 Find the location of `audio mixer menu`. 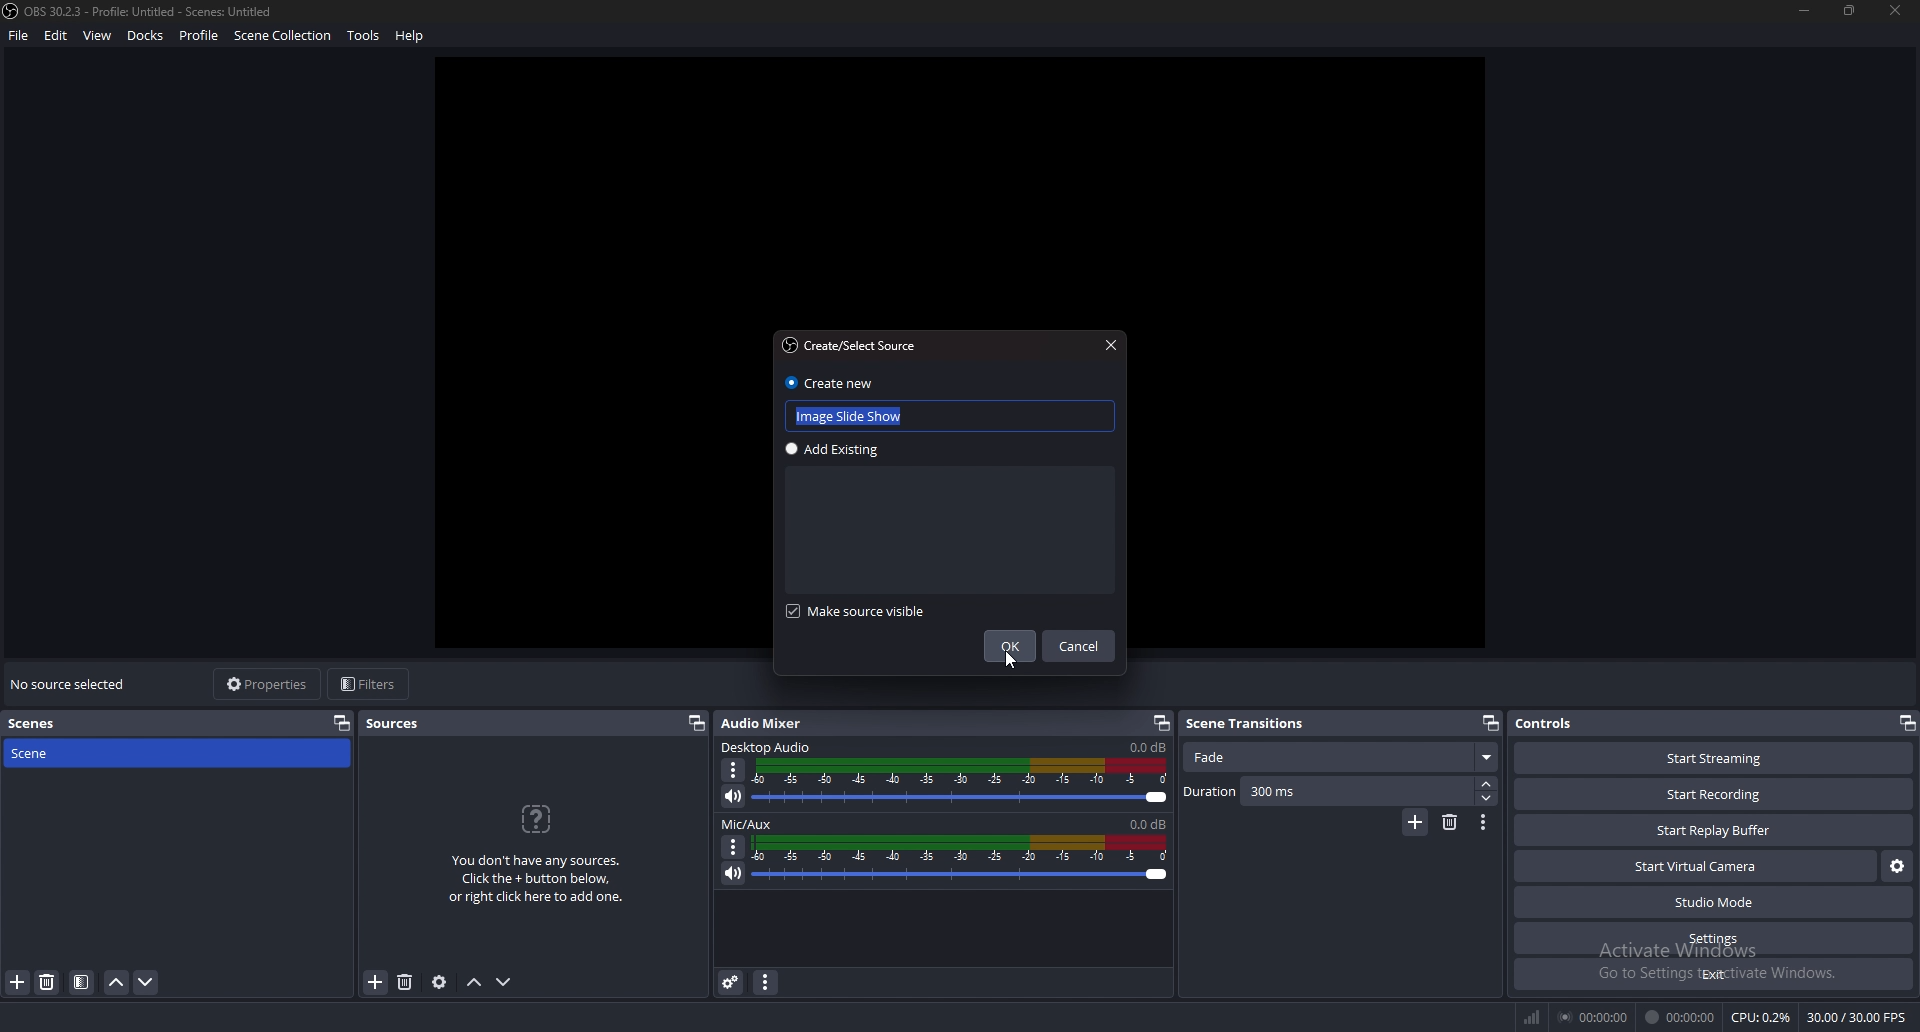

audio mixer menu is located at coordinates (765, 982).